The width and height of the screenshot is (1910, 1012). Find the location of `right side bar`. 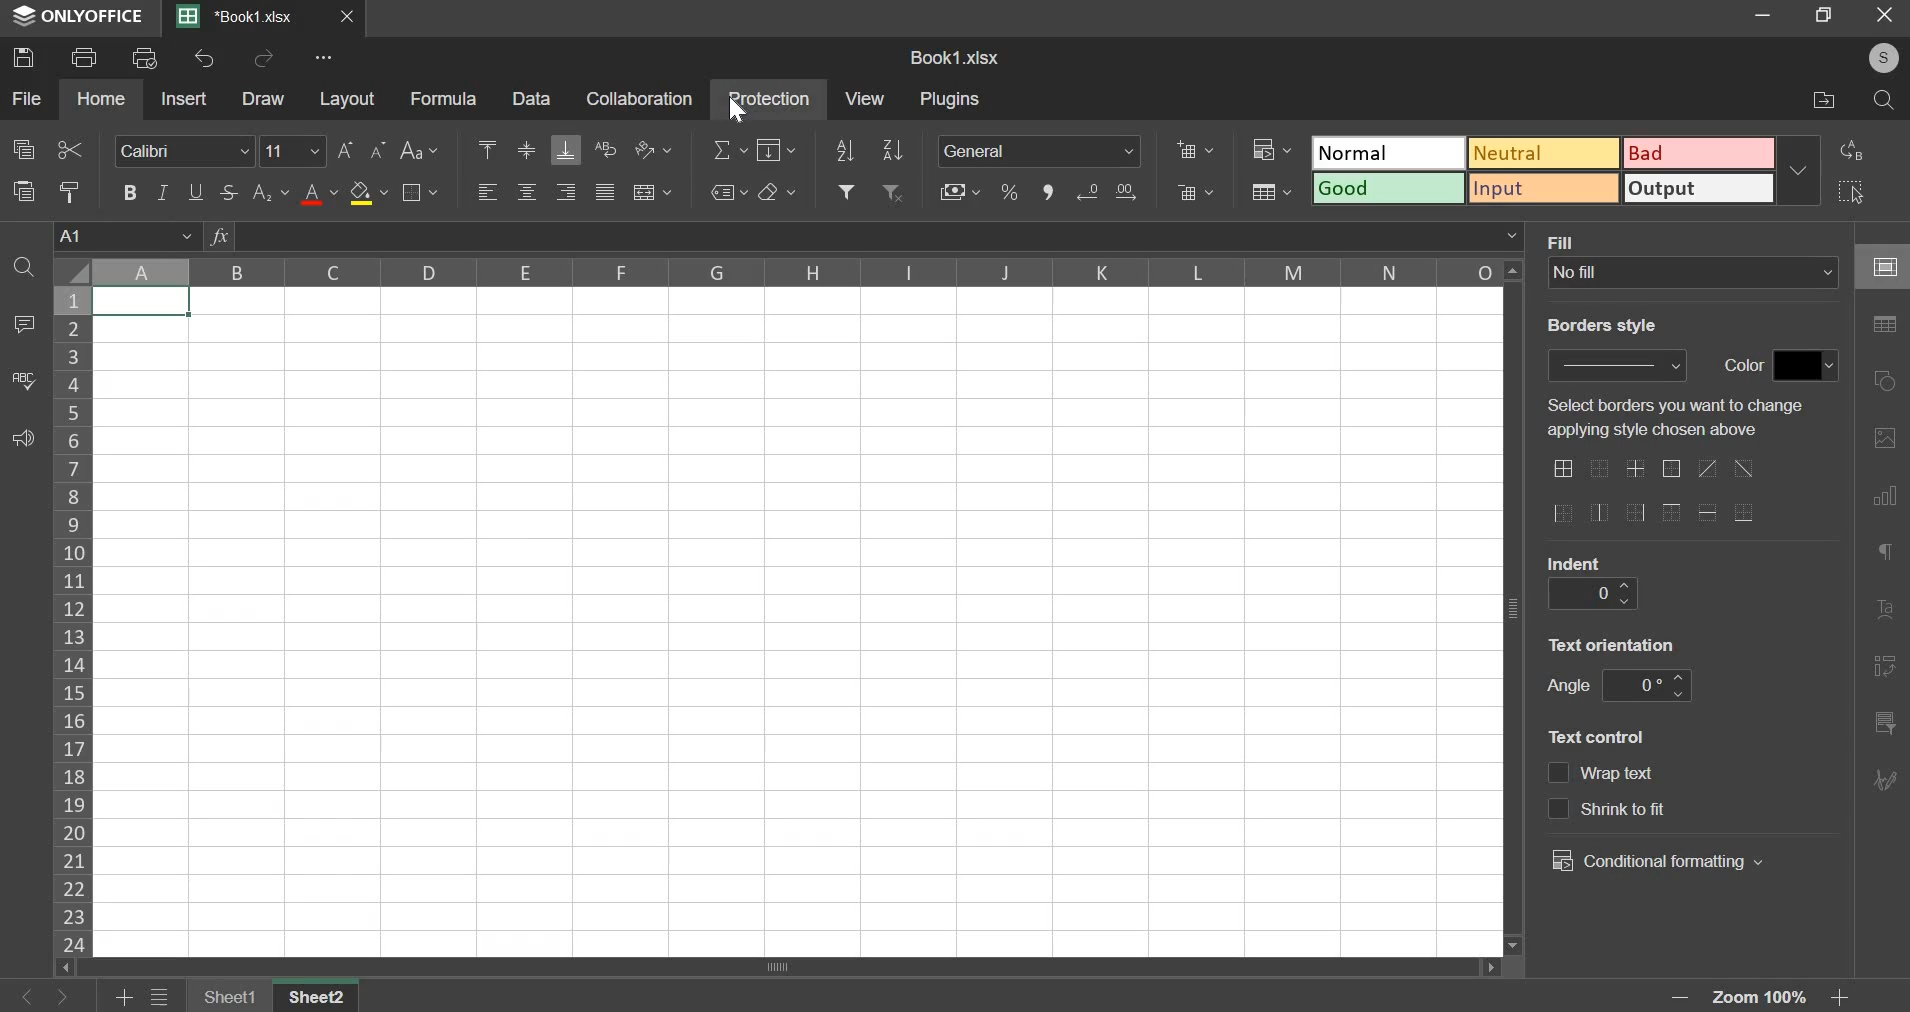

right side bar is located at coordinates (1885, 437).